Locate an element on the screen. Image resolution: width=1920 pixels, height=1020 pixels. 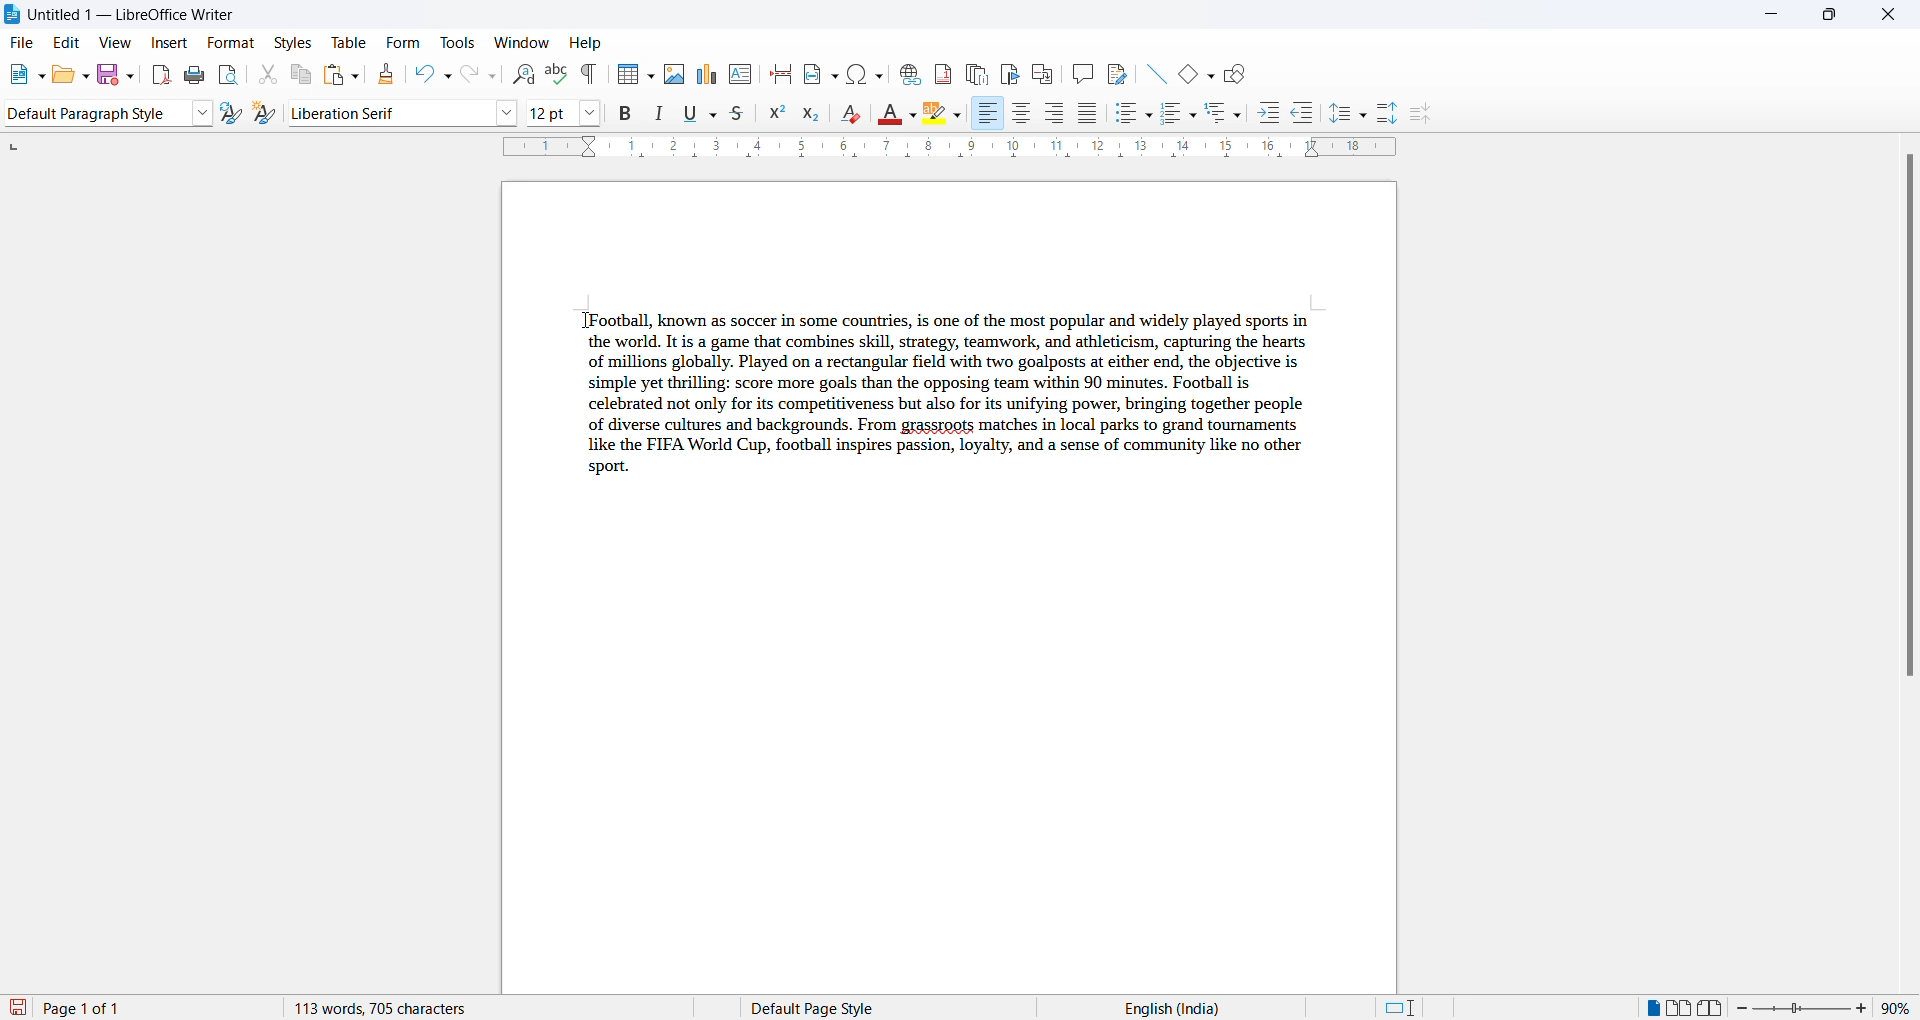
file title is located at coordinates (129, 17).